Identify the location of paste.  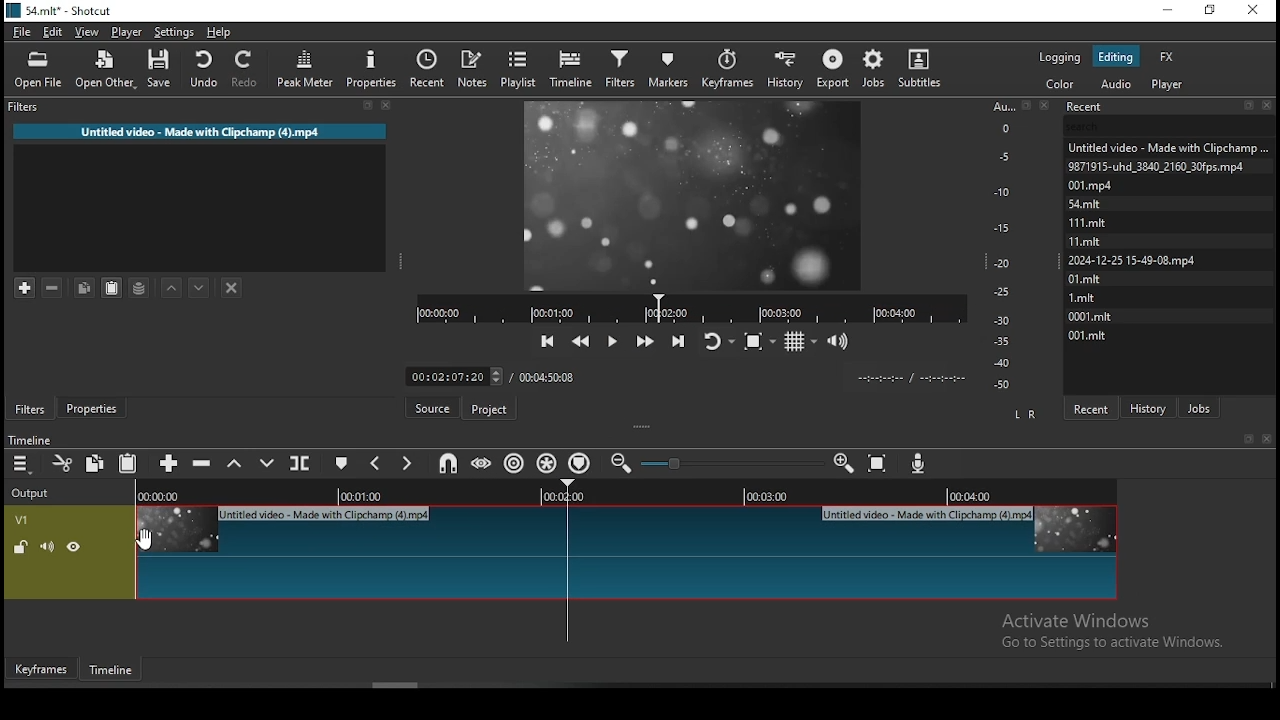
(130, 462).